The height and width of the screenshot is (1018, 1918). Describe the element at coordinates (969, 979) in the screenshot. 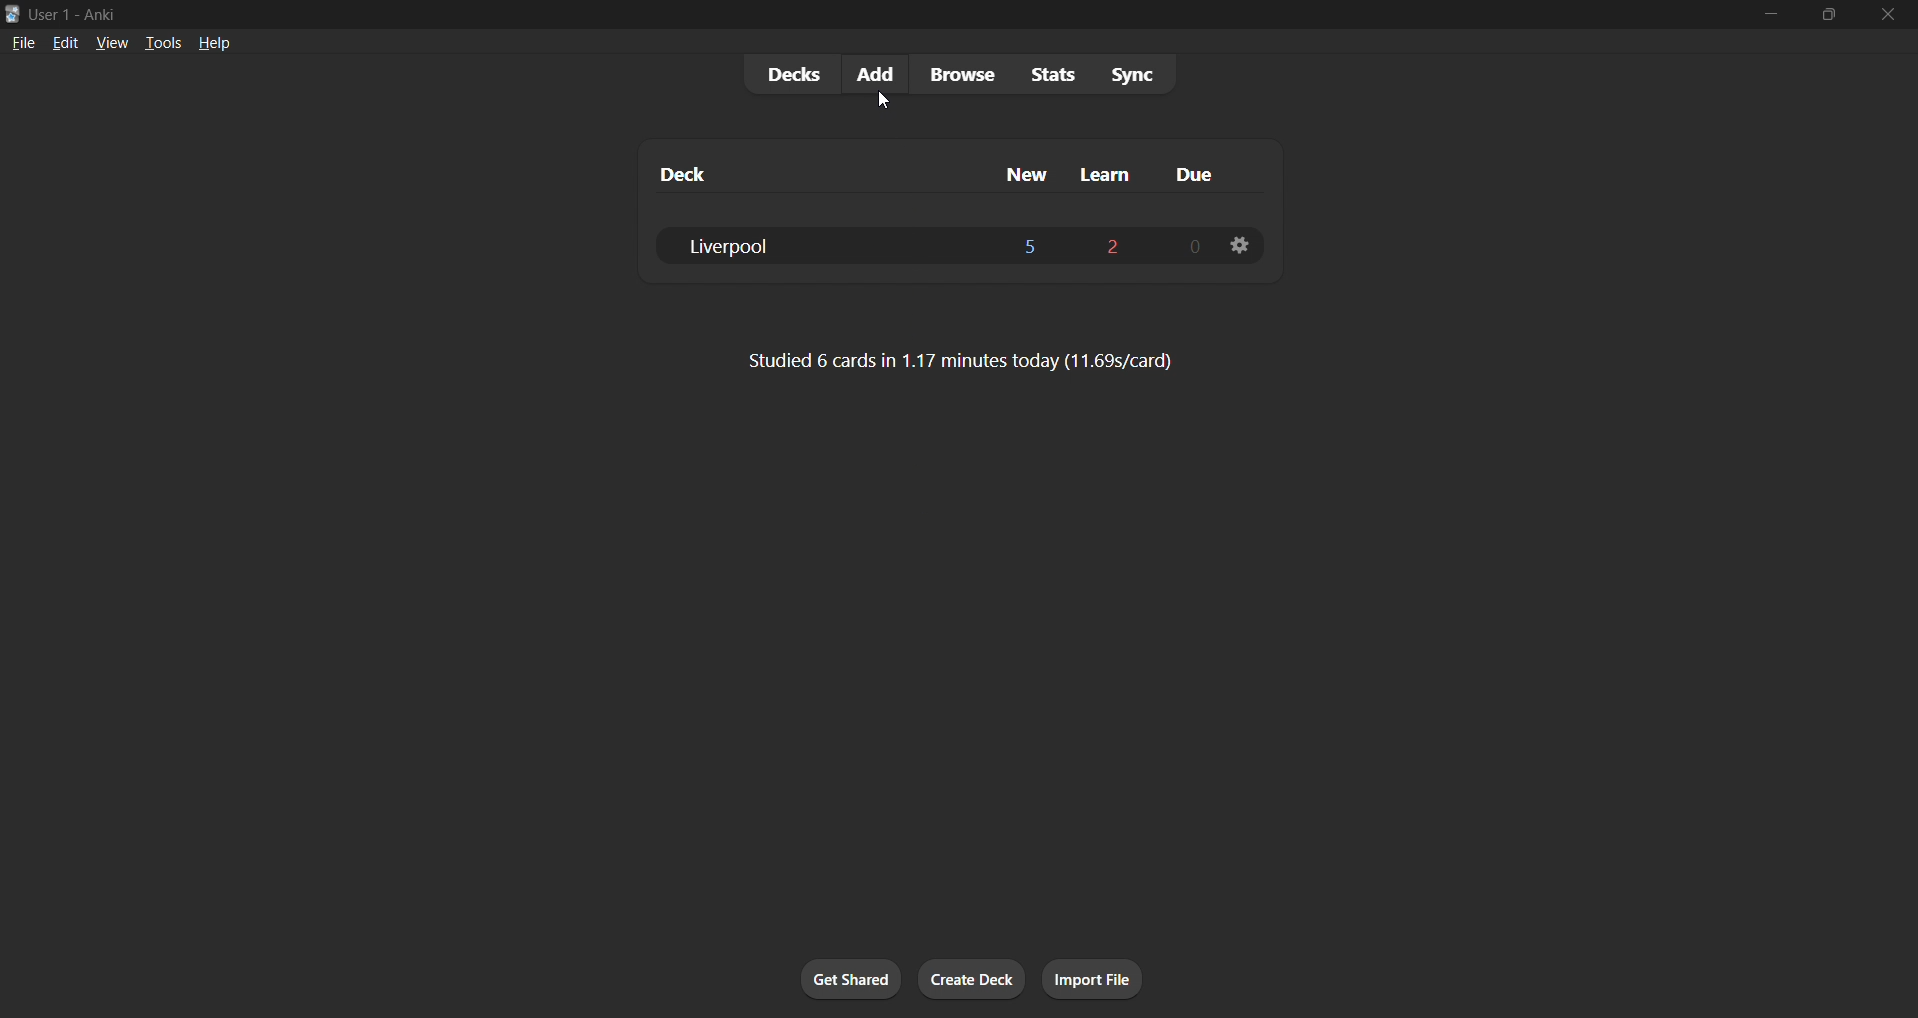

I see `create deck` at that location.